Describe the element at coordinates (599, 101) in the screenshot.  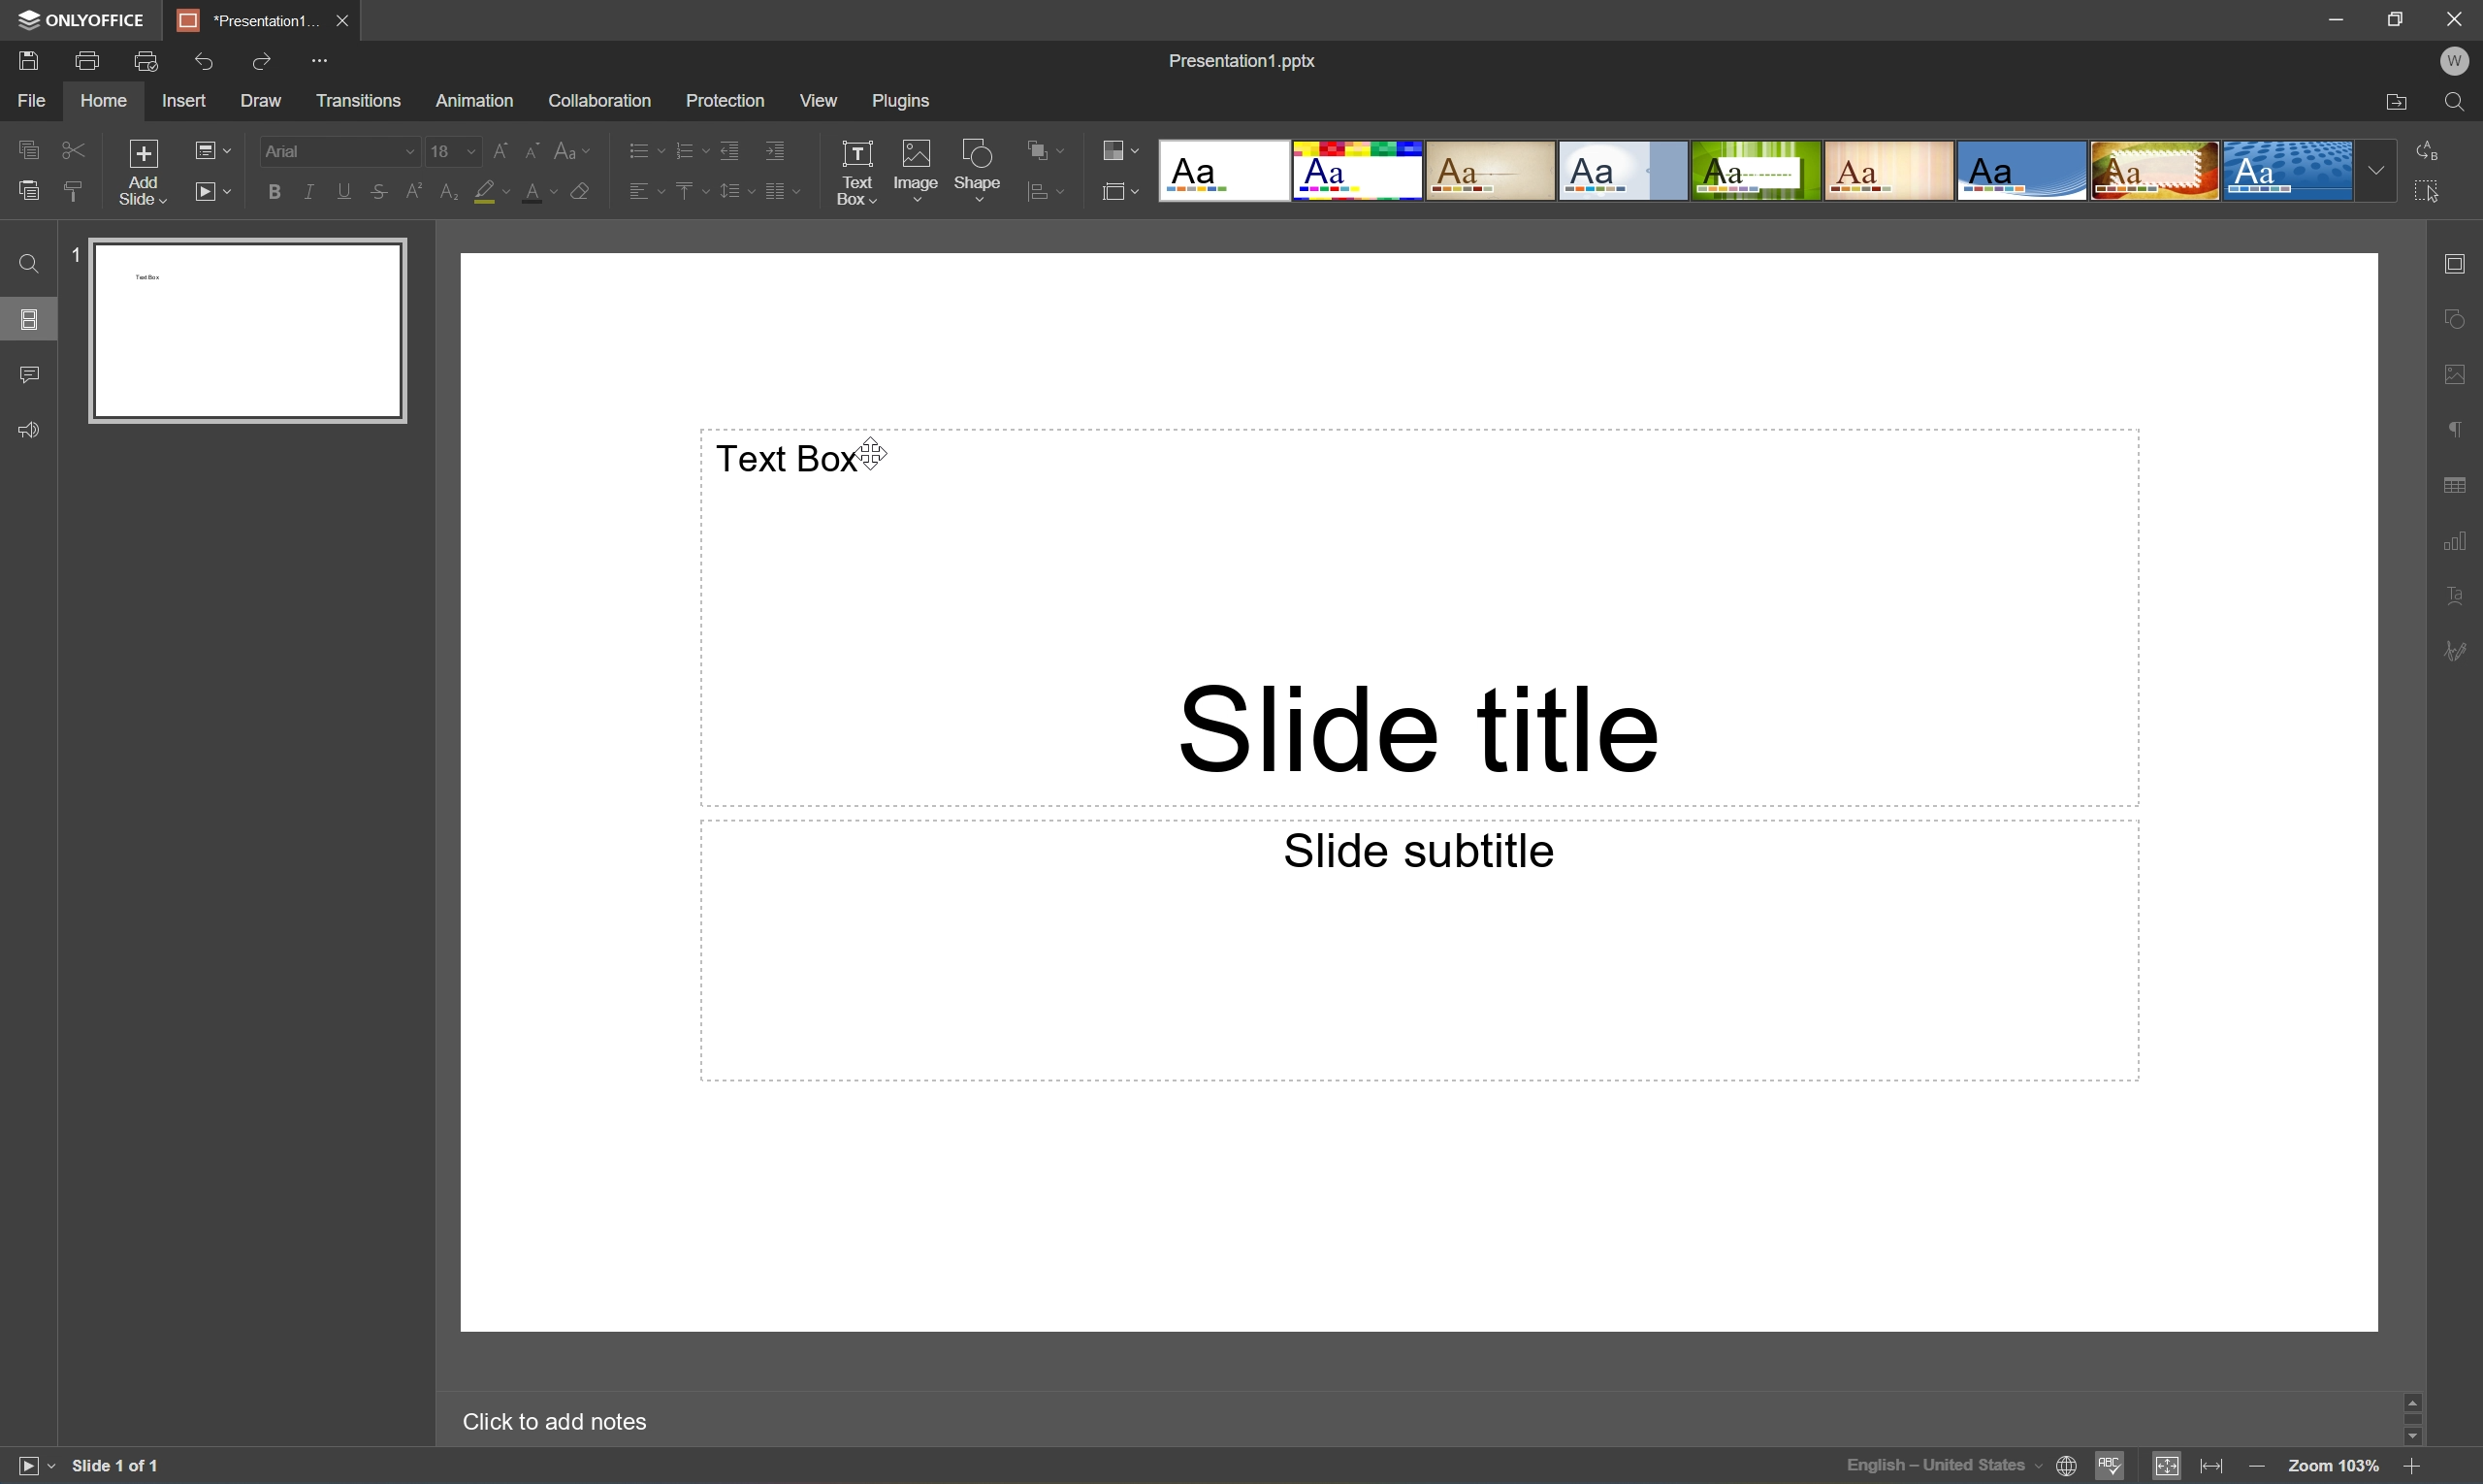
I see `Collaboration` at that location.